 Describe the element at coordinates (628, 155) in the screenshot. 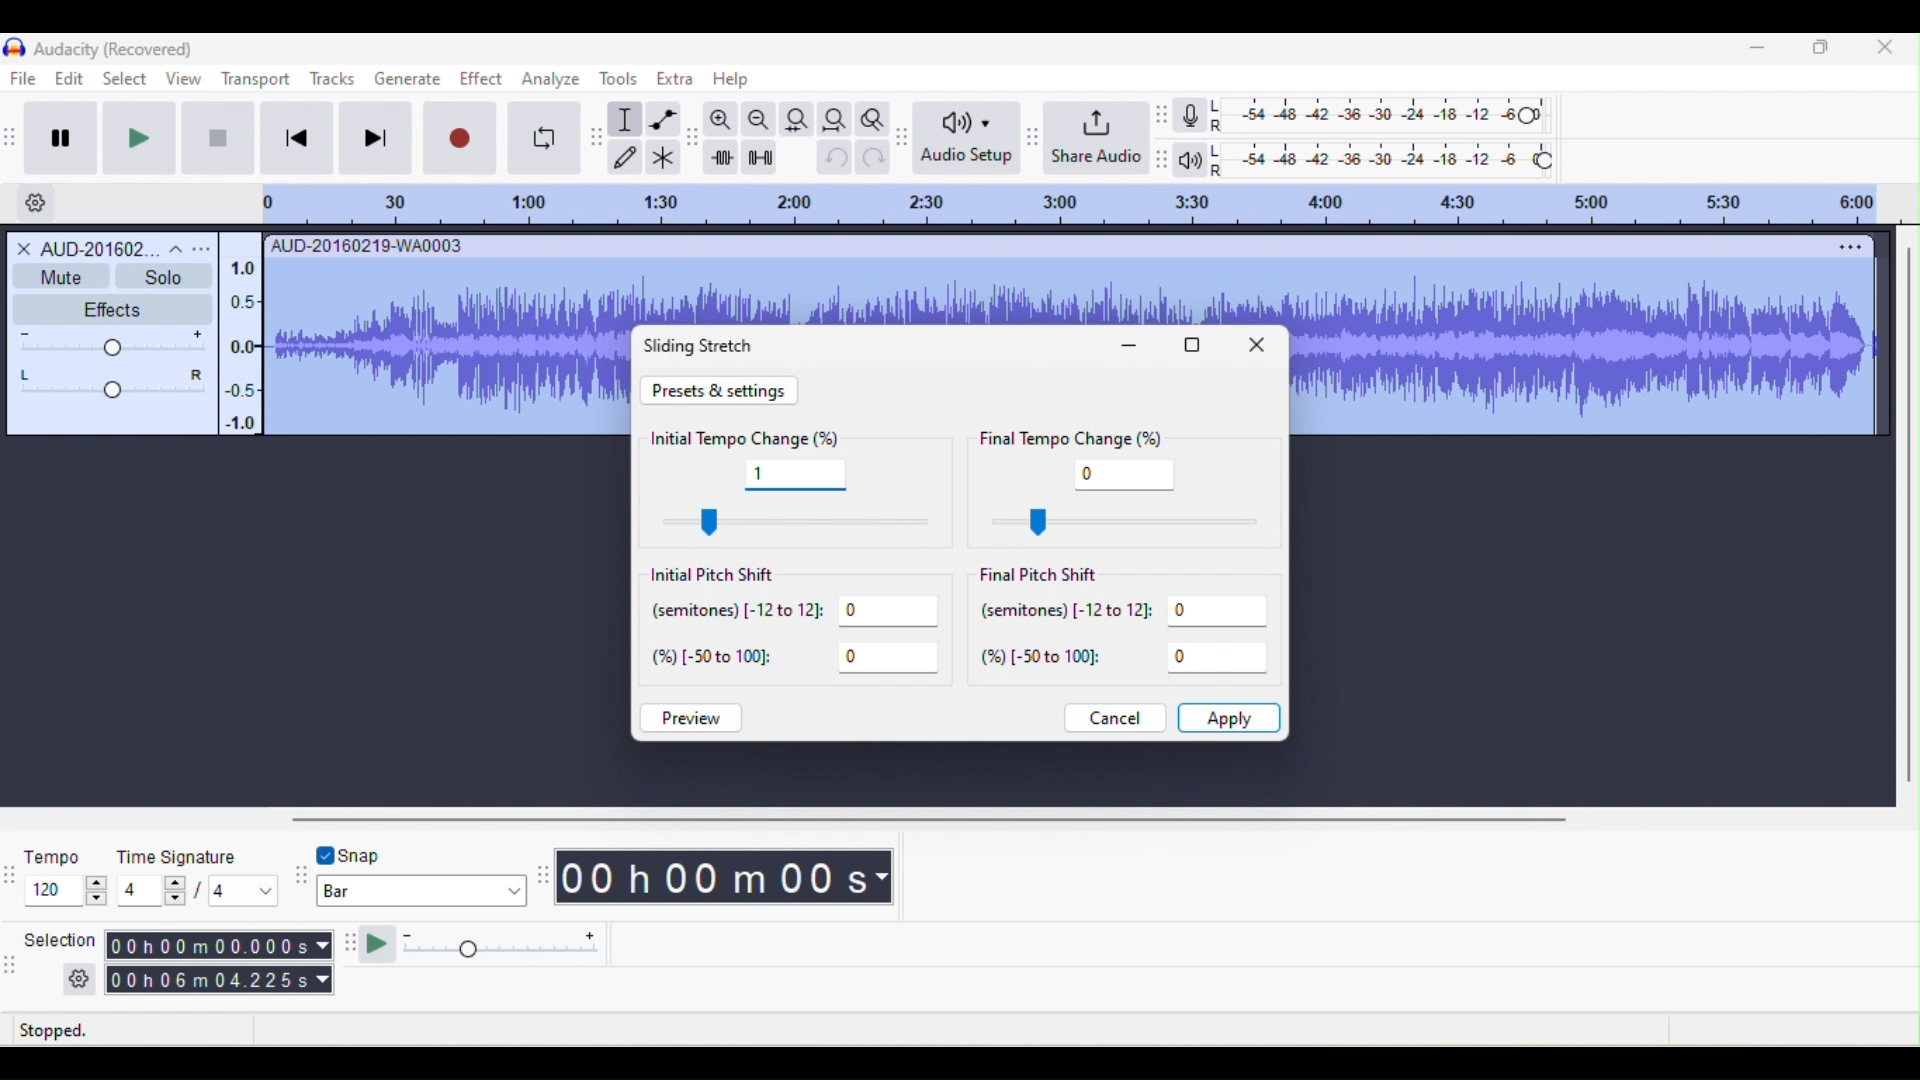

I see `draw tool` at that location.